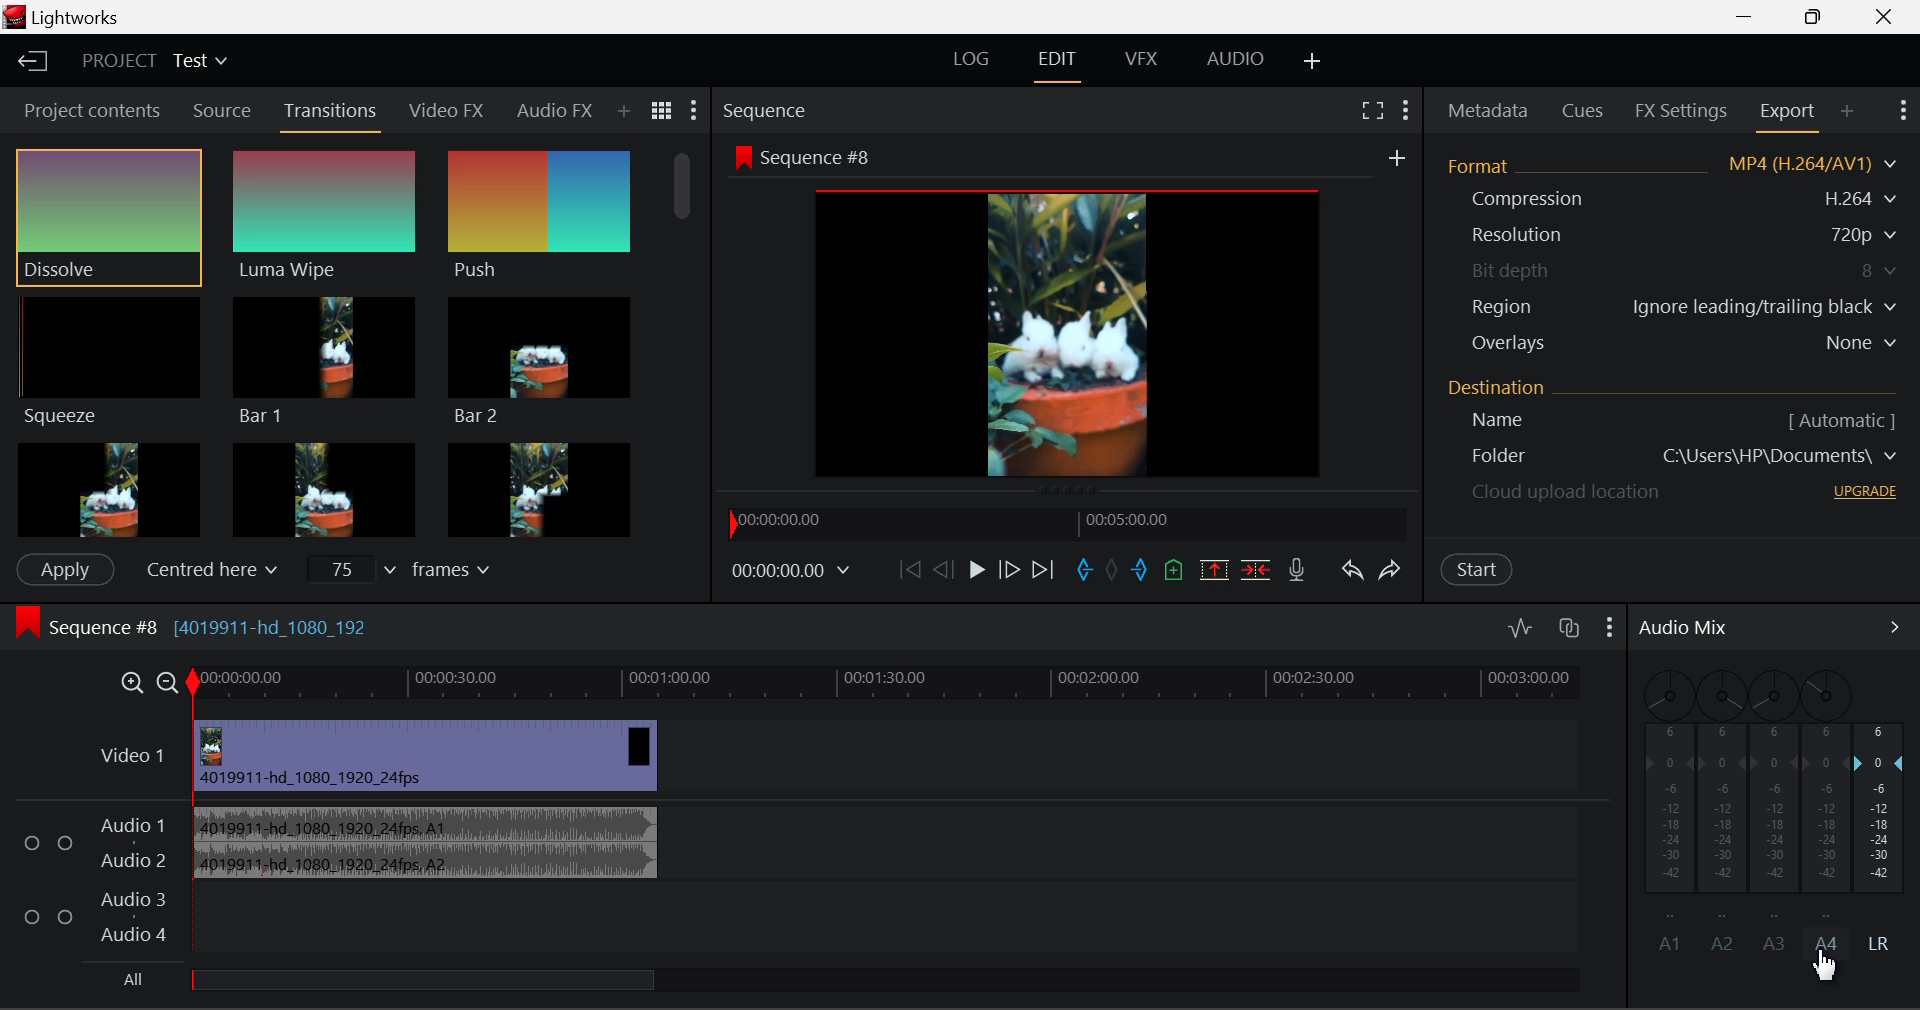  Describe the element at coordinates (1296, 569) in the screenshot. I see `Record Voiceover` at that location.